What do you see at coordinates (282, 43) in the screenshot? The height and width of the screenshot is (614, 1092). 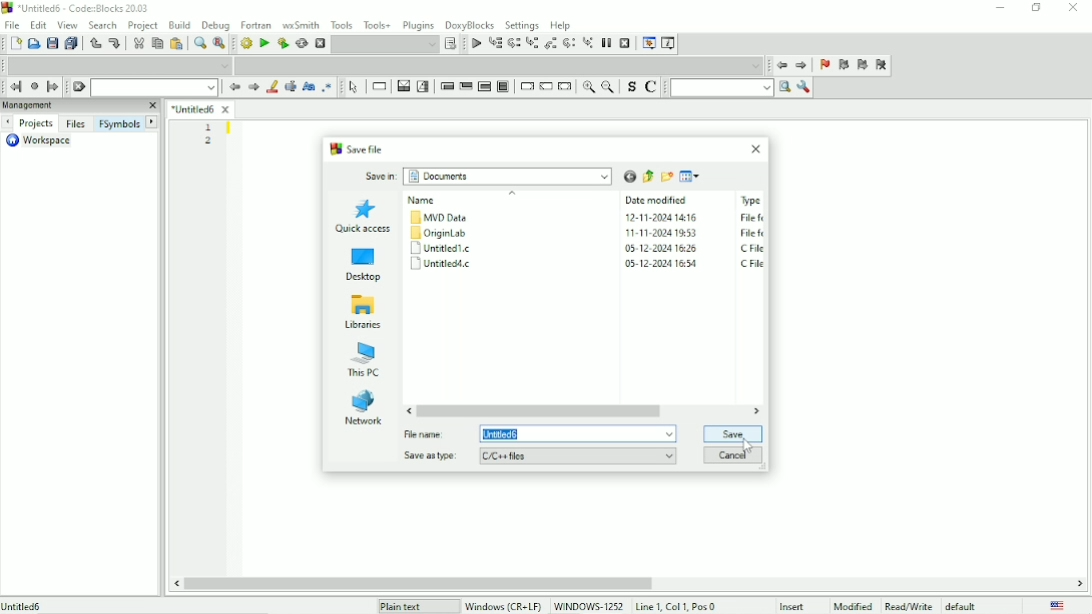 I see `Build and run` at bounding box center [282, 43].